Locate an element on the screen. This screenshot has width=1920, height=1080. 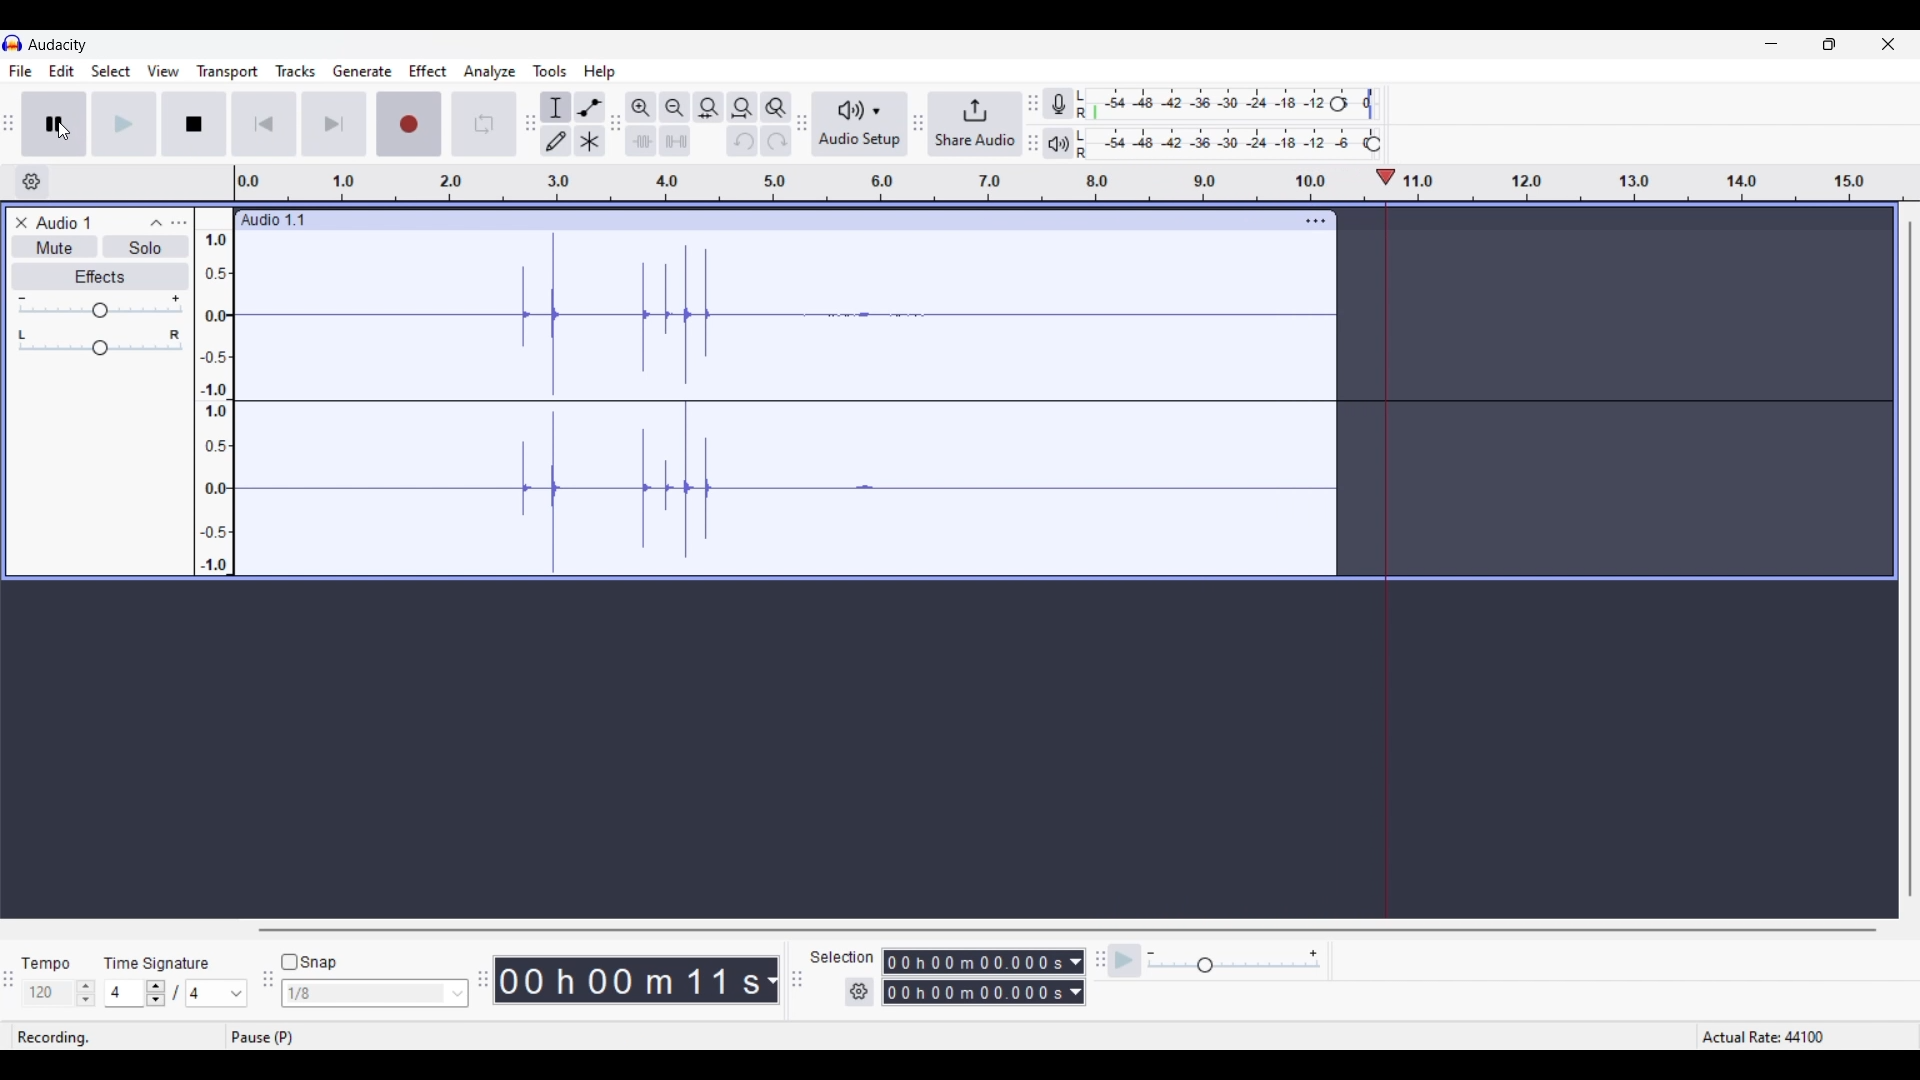
Horizontal slide bar is located at coordinates (1066, 931).